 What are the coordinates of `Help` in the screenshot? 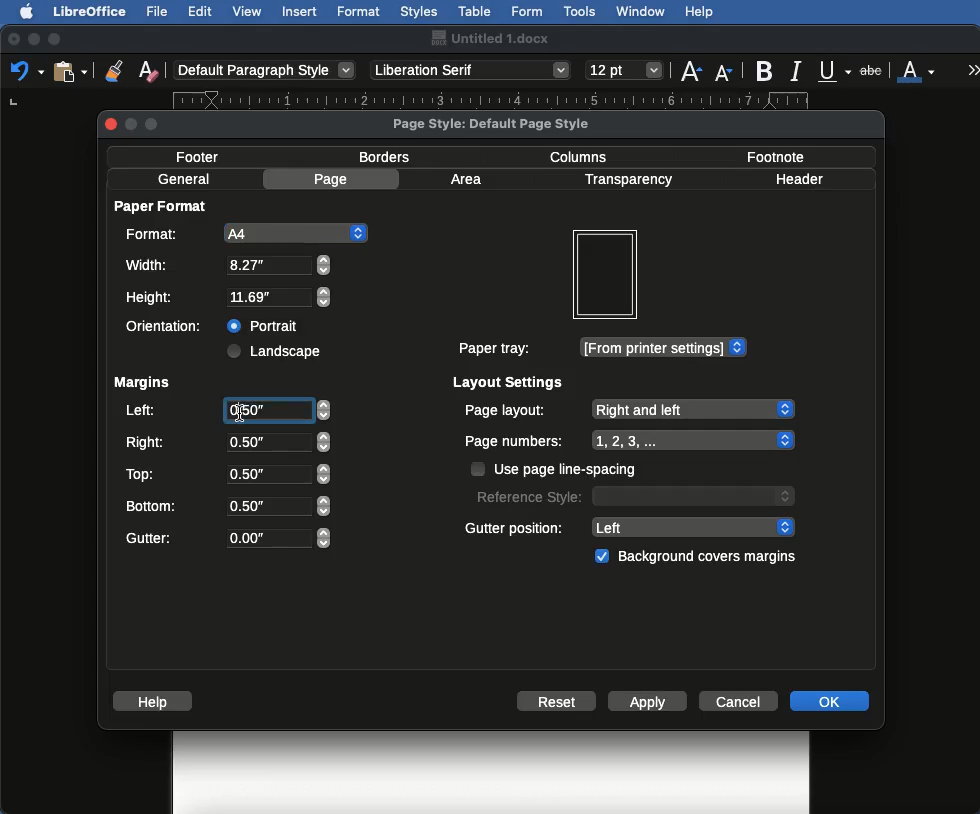 It's located at (156, 701).